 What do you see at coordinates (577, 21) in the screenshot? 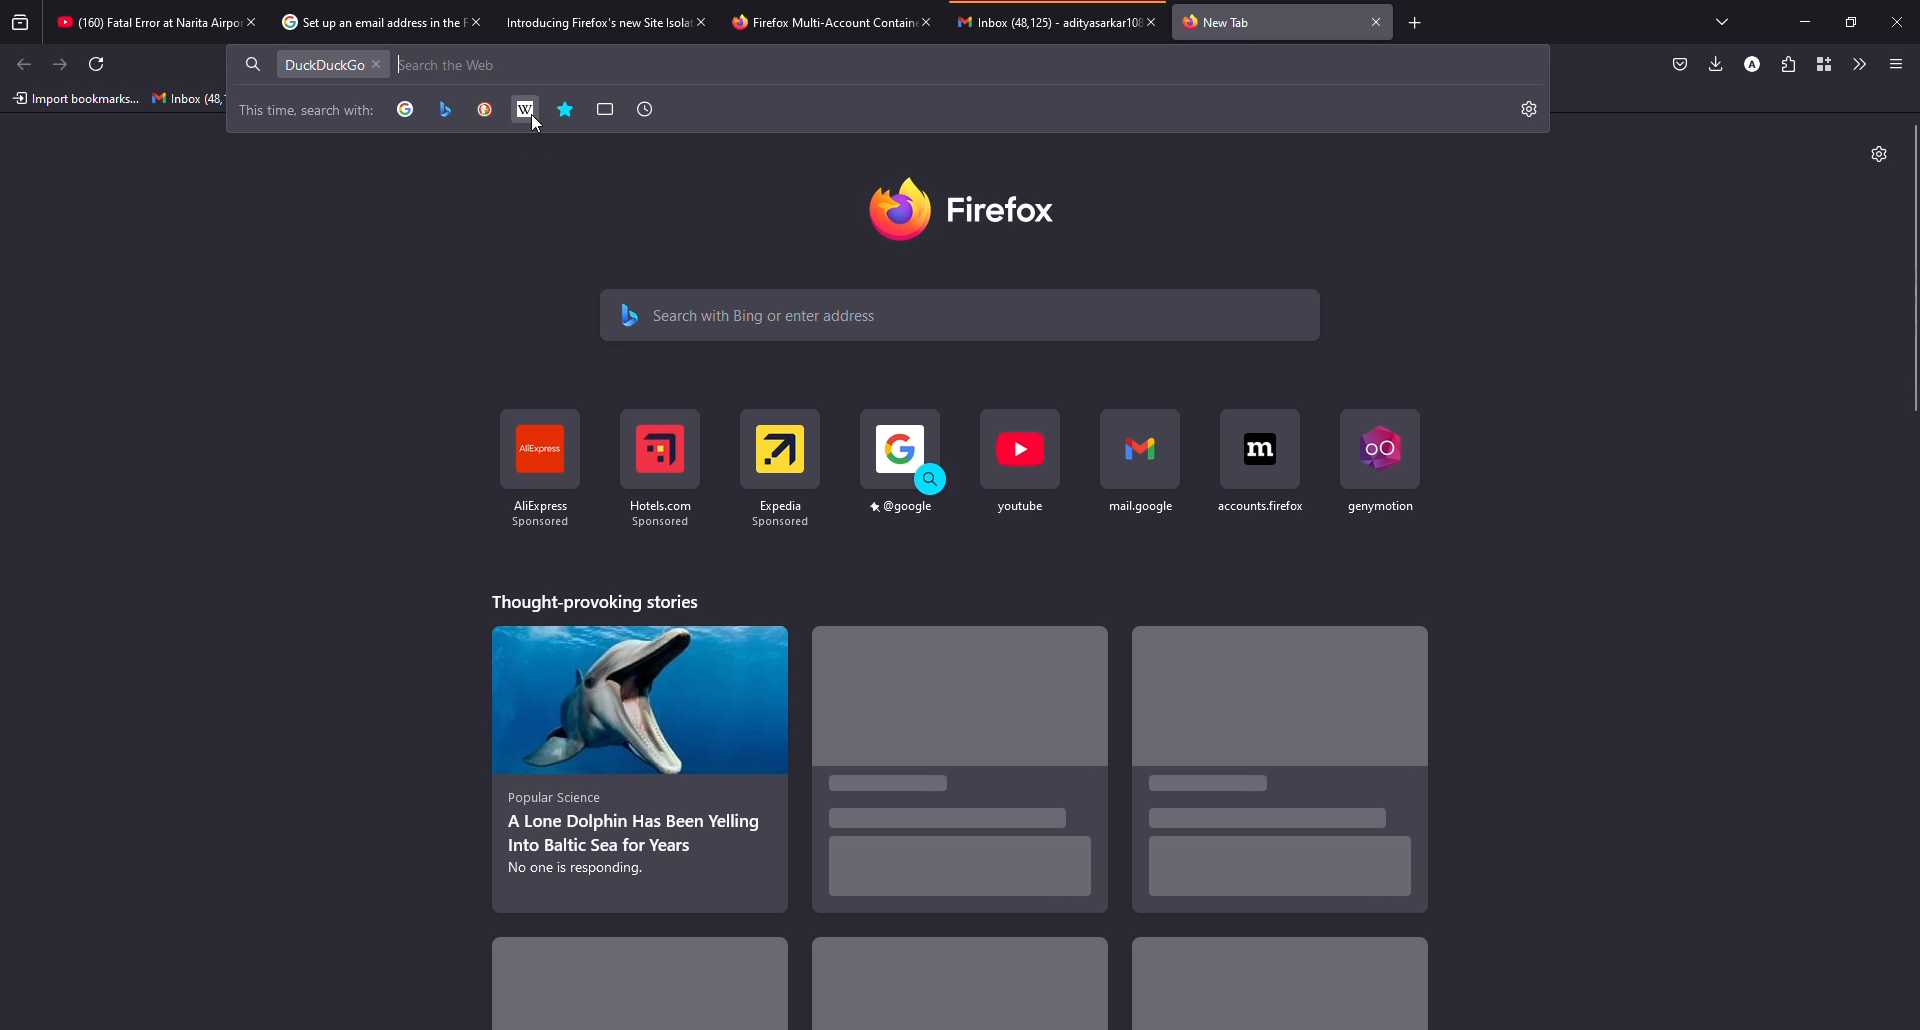
I see `tab` at bounding box center [577, 21].